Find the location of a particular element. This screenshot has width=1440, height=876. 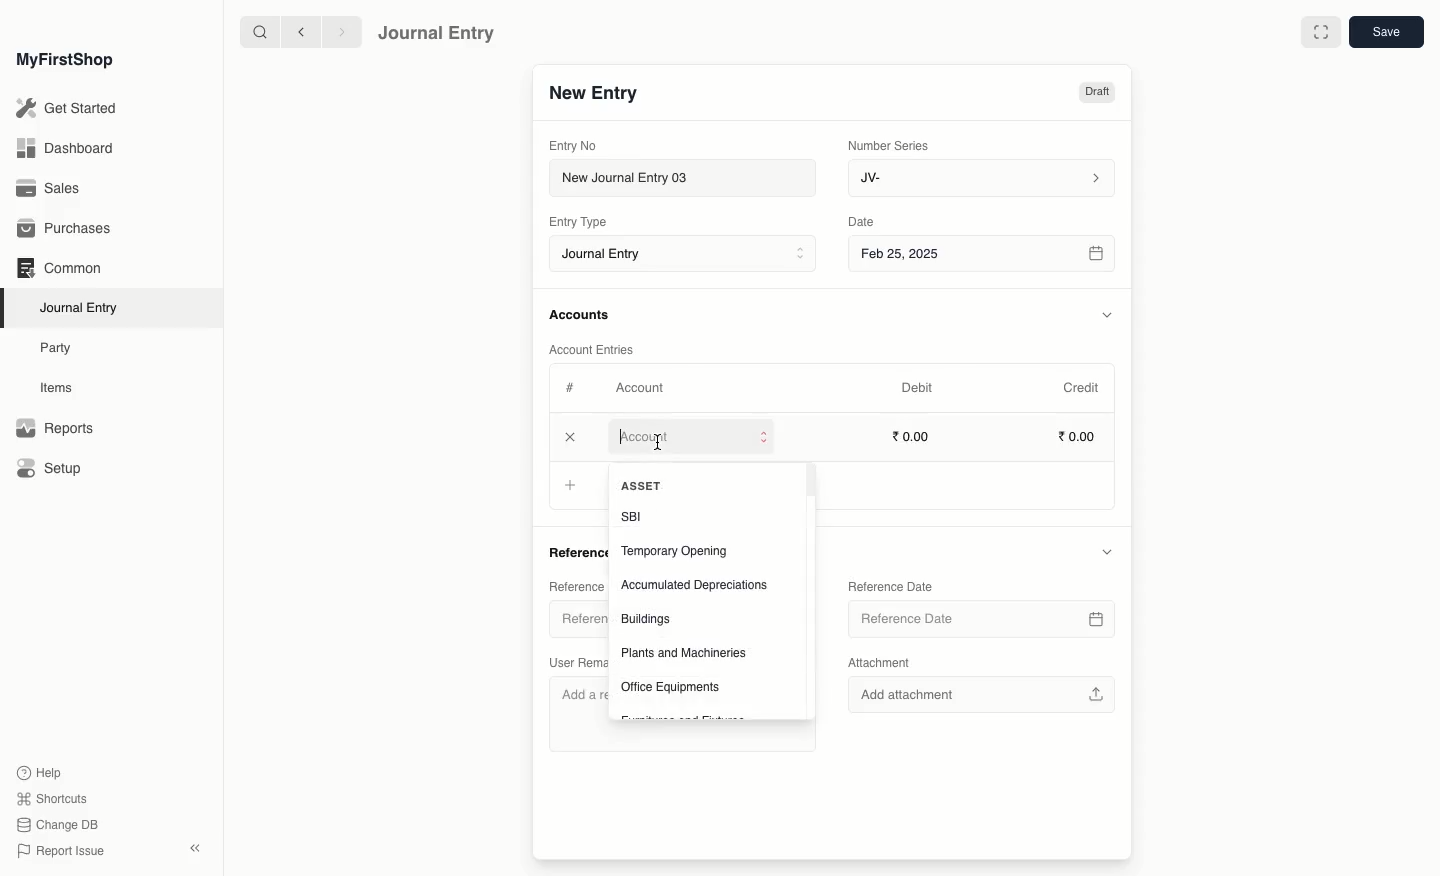

Account Entries is located at coordinates (599, 350).